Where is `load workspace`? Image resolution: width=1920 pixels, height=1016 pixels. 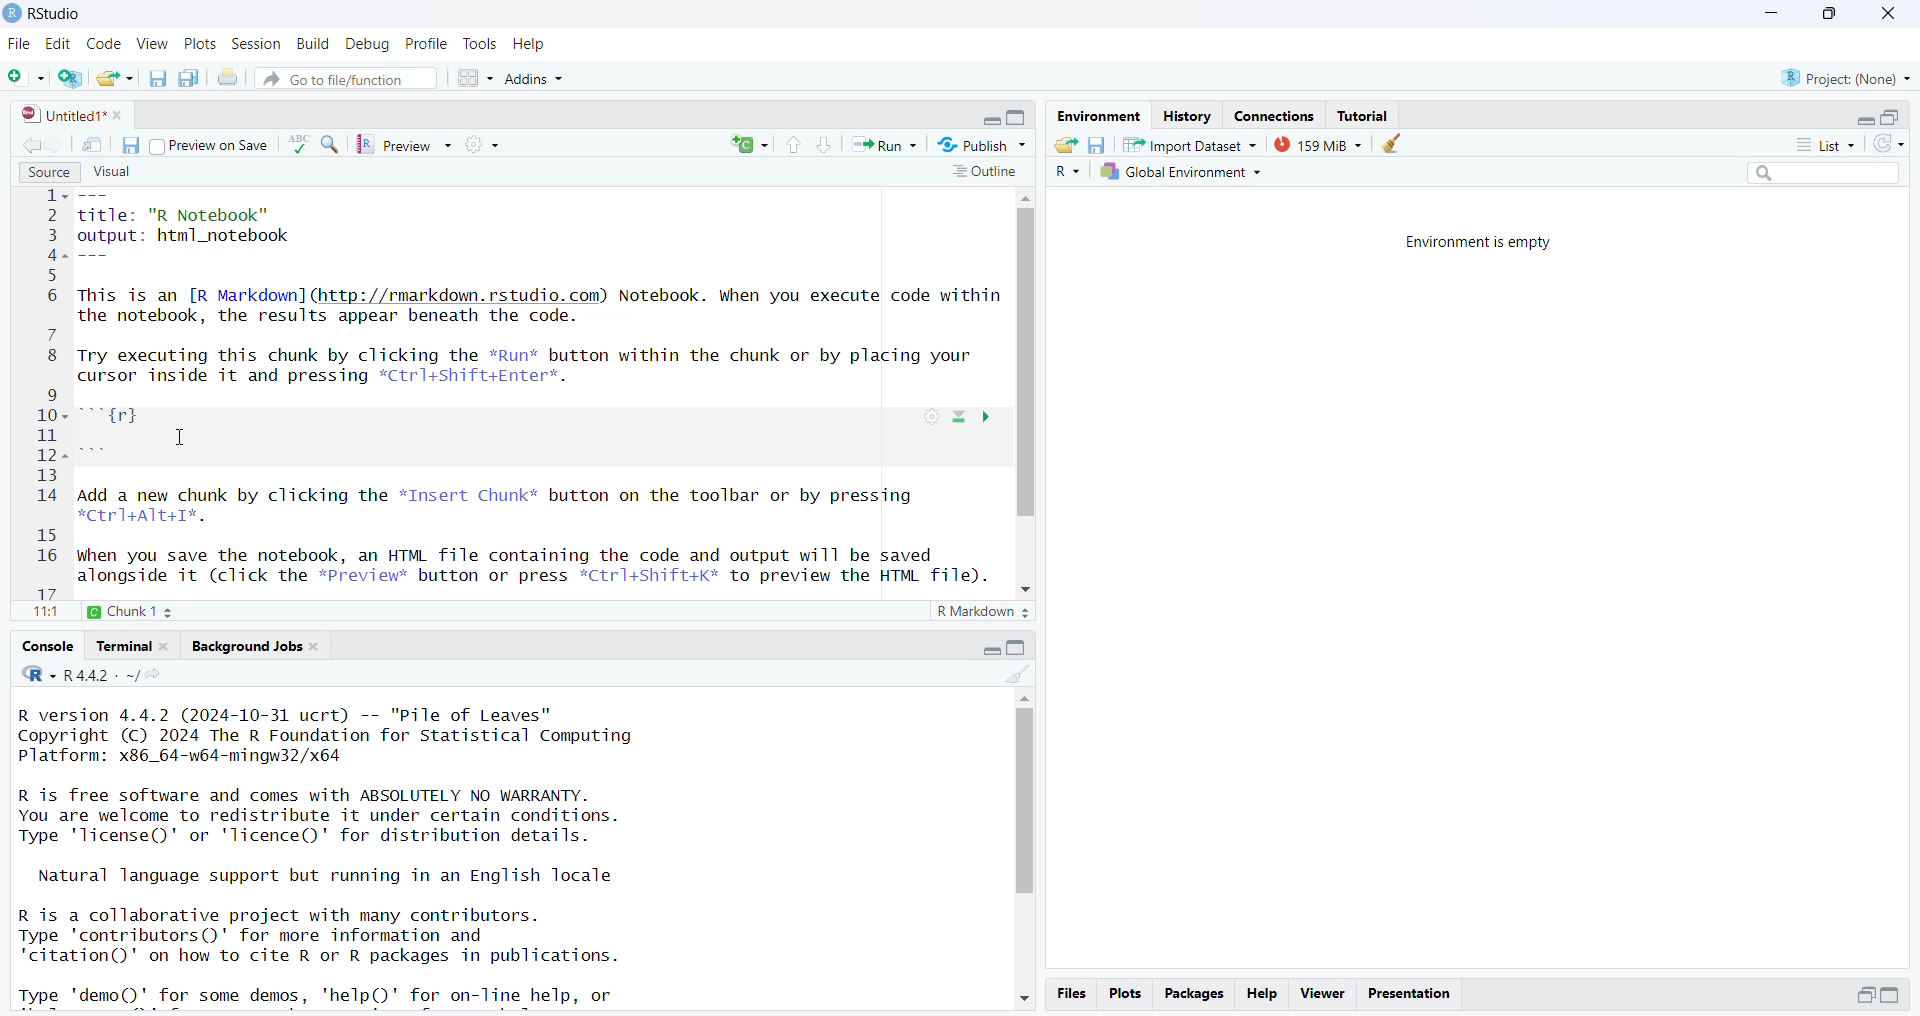
load workspace is located at coordinates (1065, 144).